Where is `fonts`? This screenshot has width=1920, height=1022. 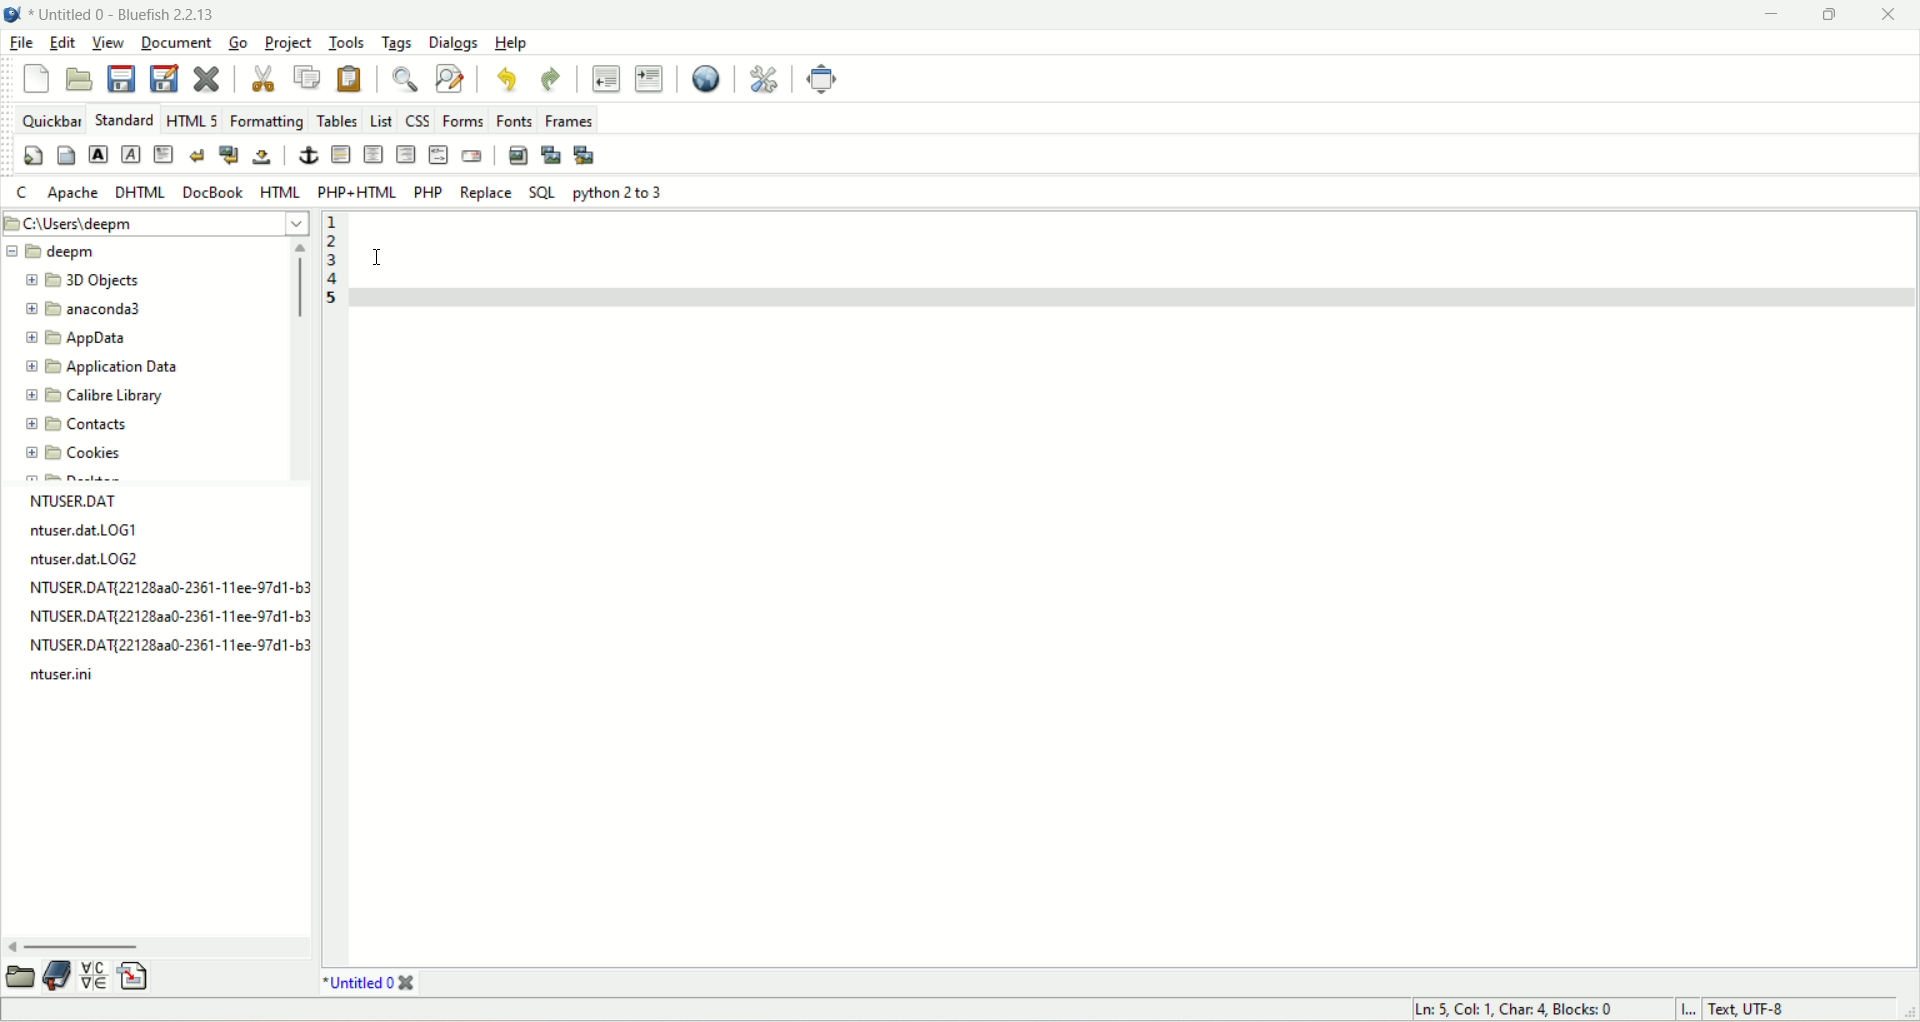 fonts is located at coordinates (513, 120).